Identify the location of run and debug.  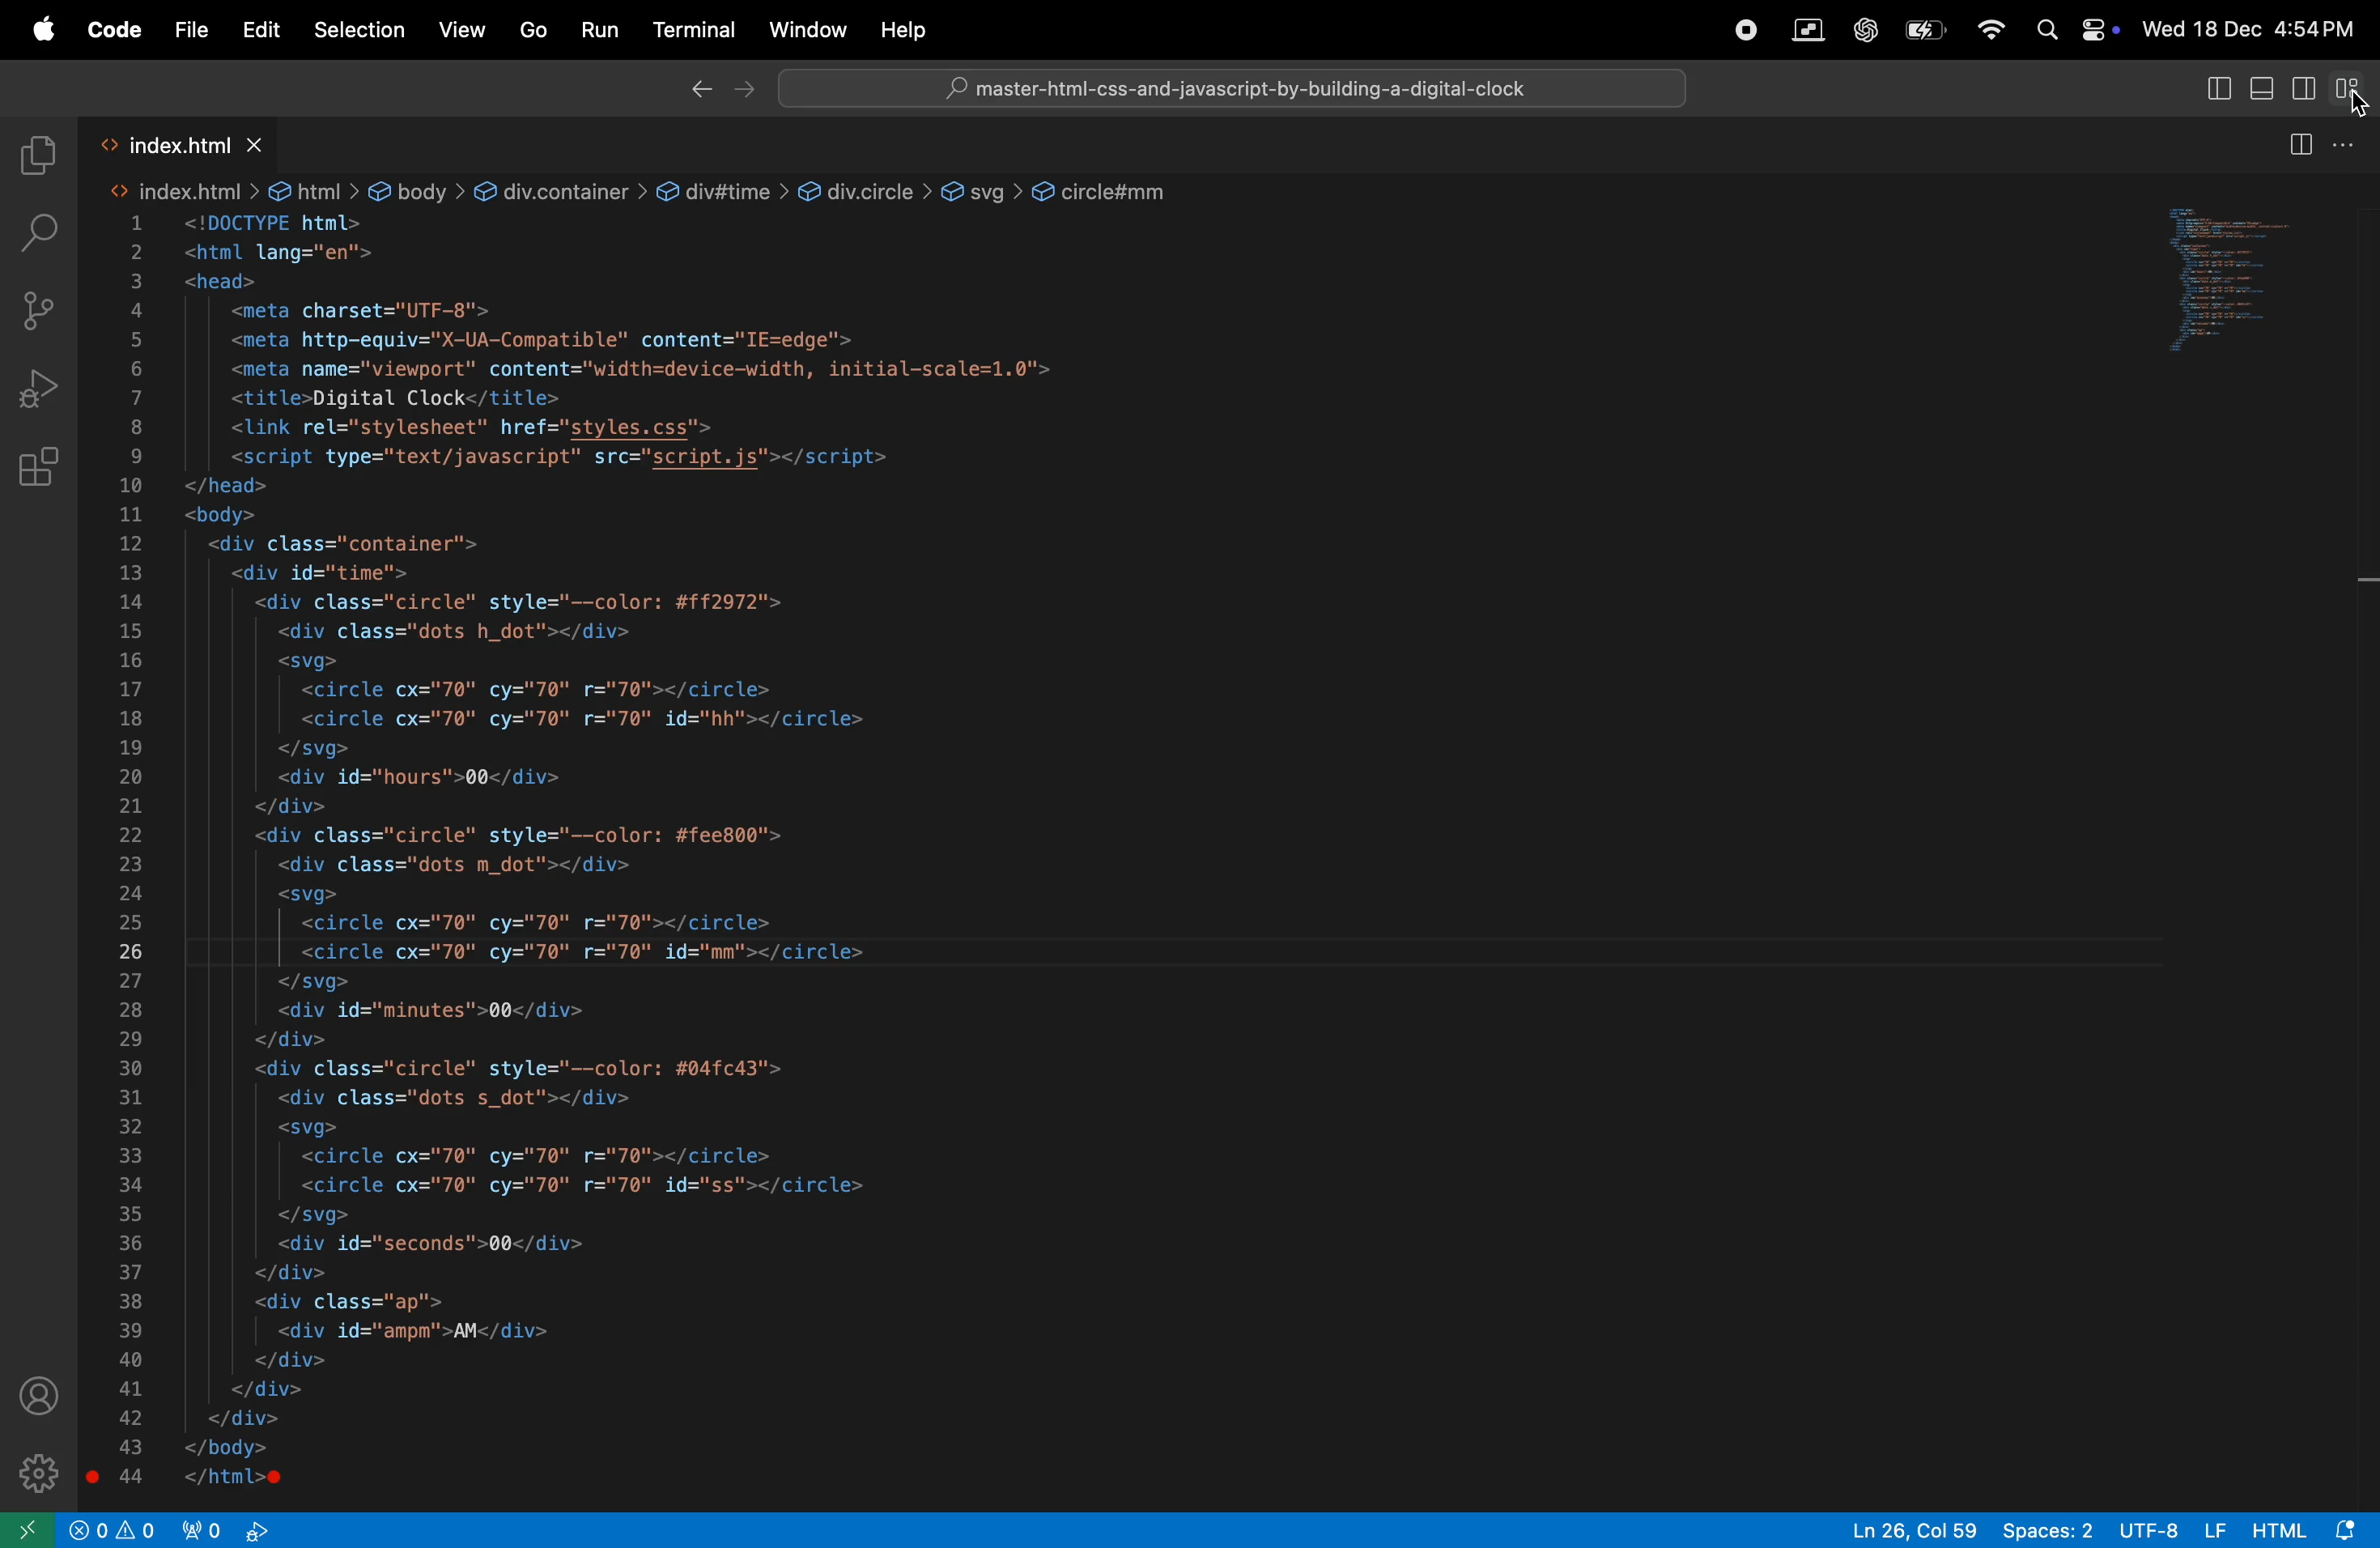
(44, 385).